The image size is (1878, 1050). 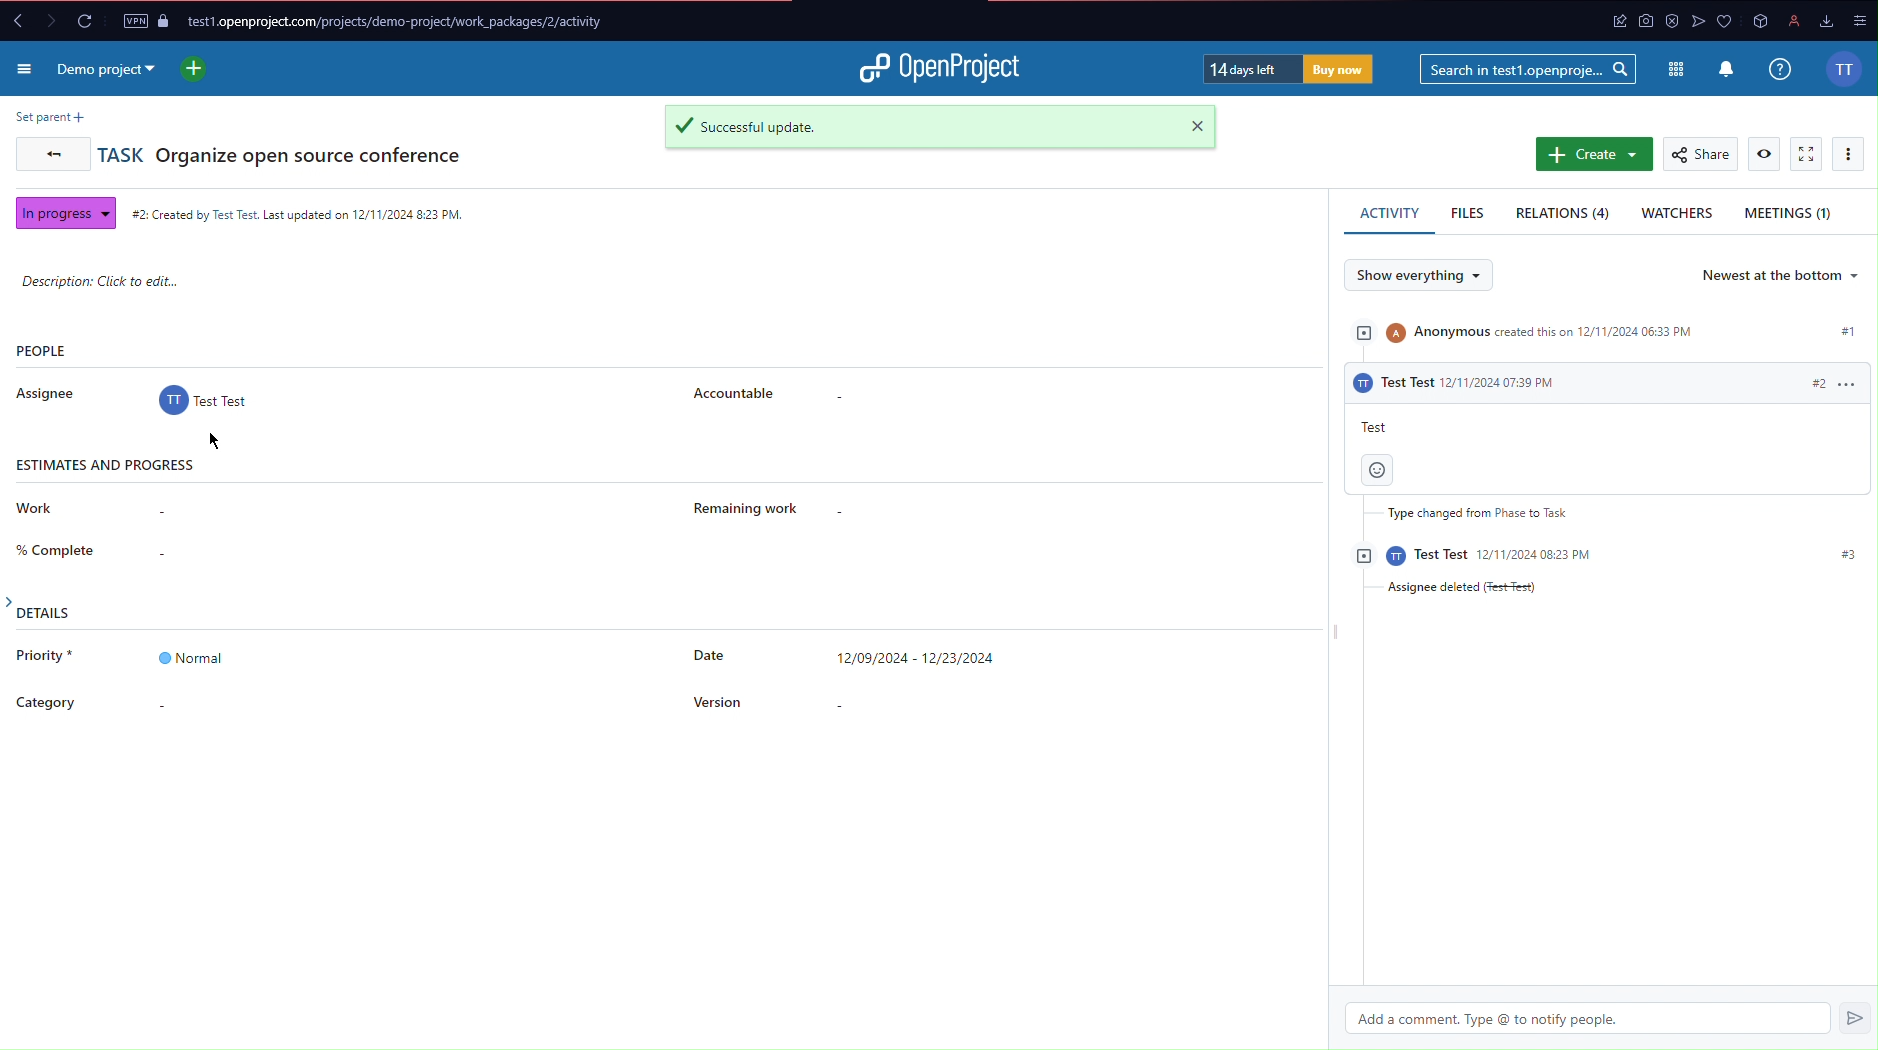 What do you see at coordinates (145, 21) in the screenshot?
I see `VPN and Page Security` at bounding box center [145, 21].